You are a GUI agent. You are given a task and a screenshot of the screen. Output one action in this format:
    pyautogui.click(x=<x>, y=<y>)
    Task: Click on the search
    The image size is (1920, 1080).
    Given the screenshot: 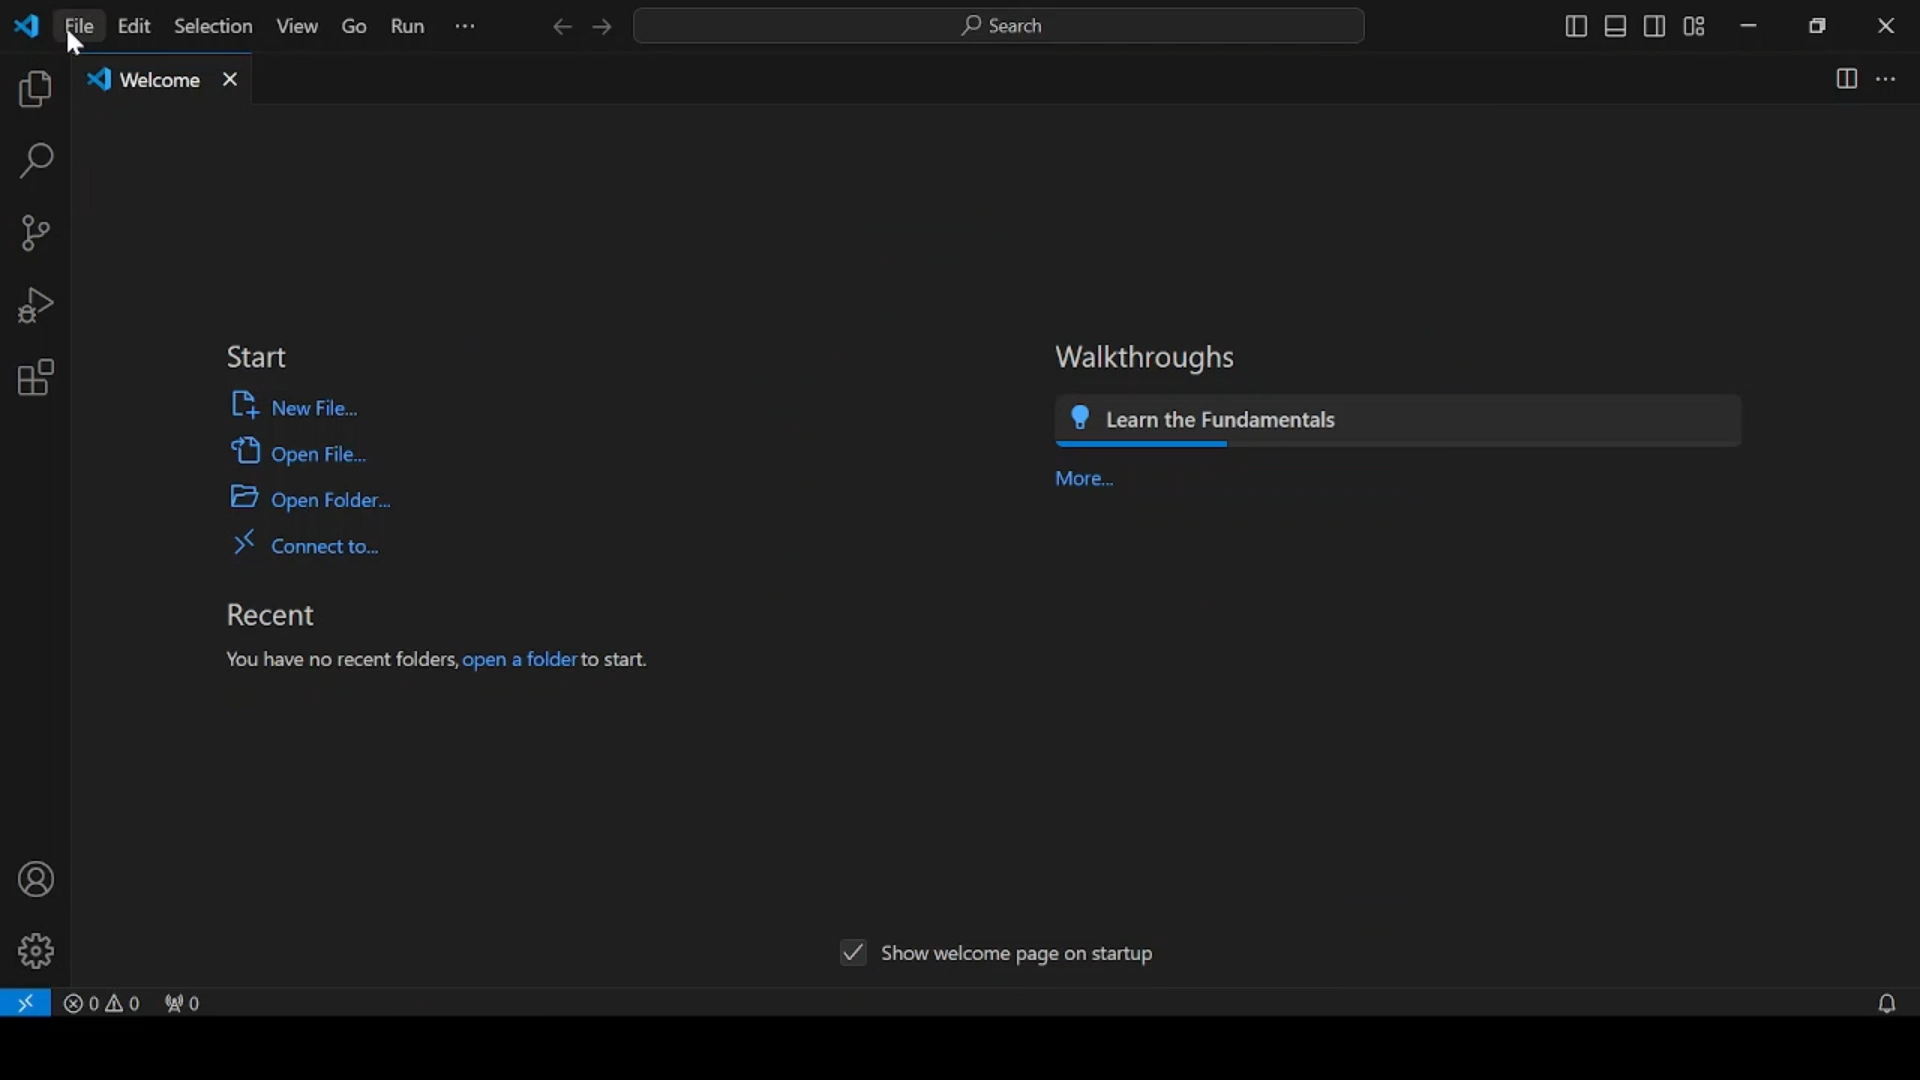 What is the action you would take?
    pyautogui.click(x=37, y=160)
    